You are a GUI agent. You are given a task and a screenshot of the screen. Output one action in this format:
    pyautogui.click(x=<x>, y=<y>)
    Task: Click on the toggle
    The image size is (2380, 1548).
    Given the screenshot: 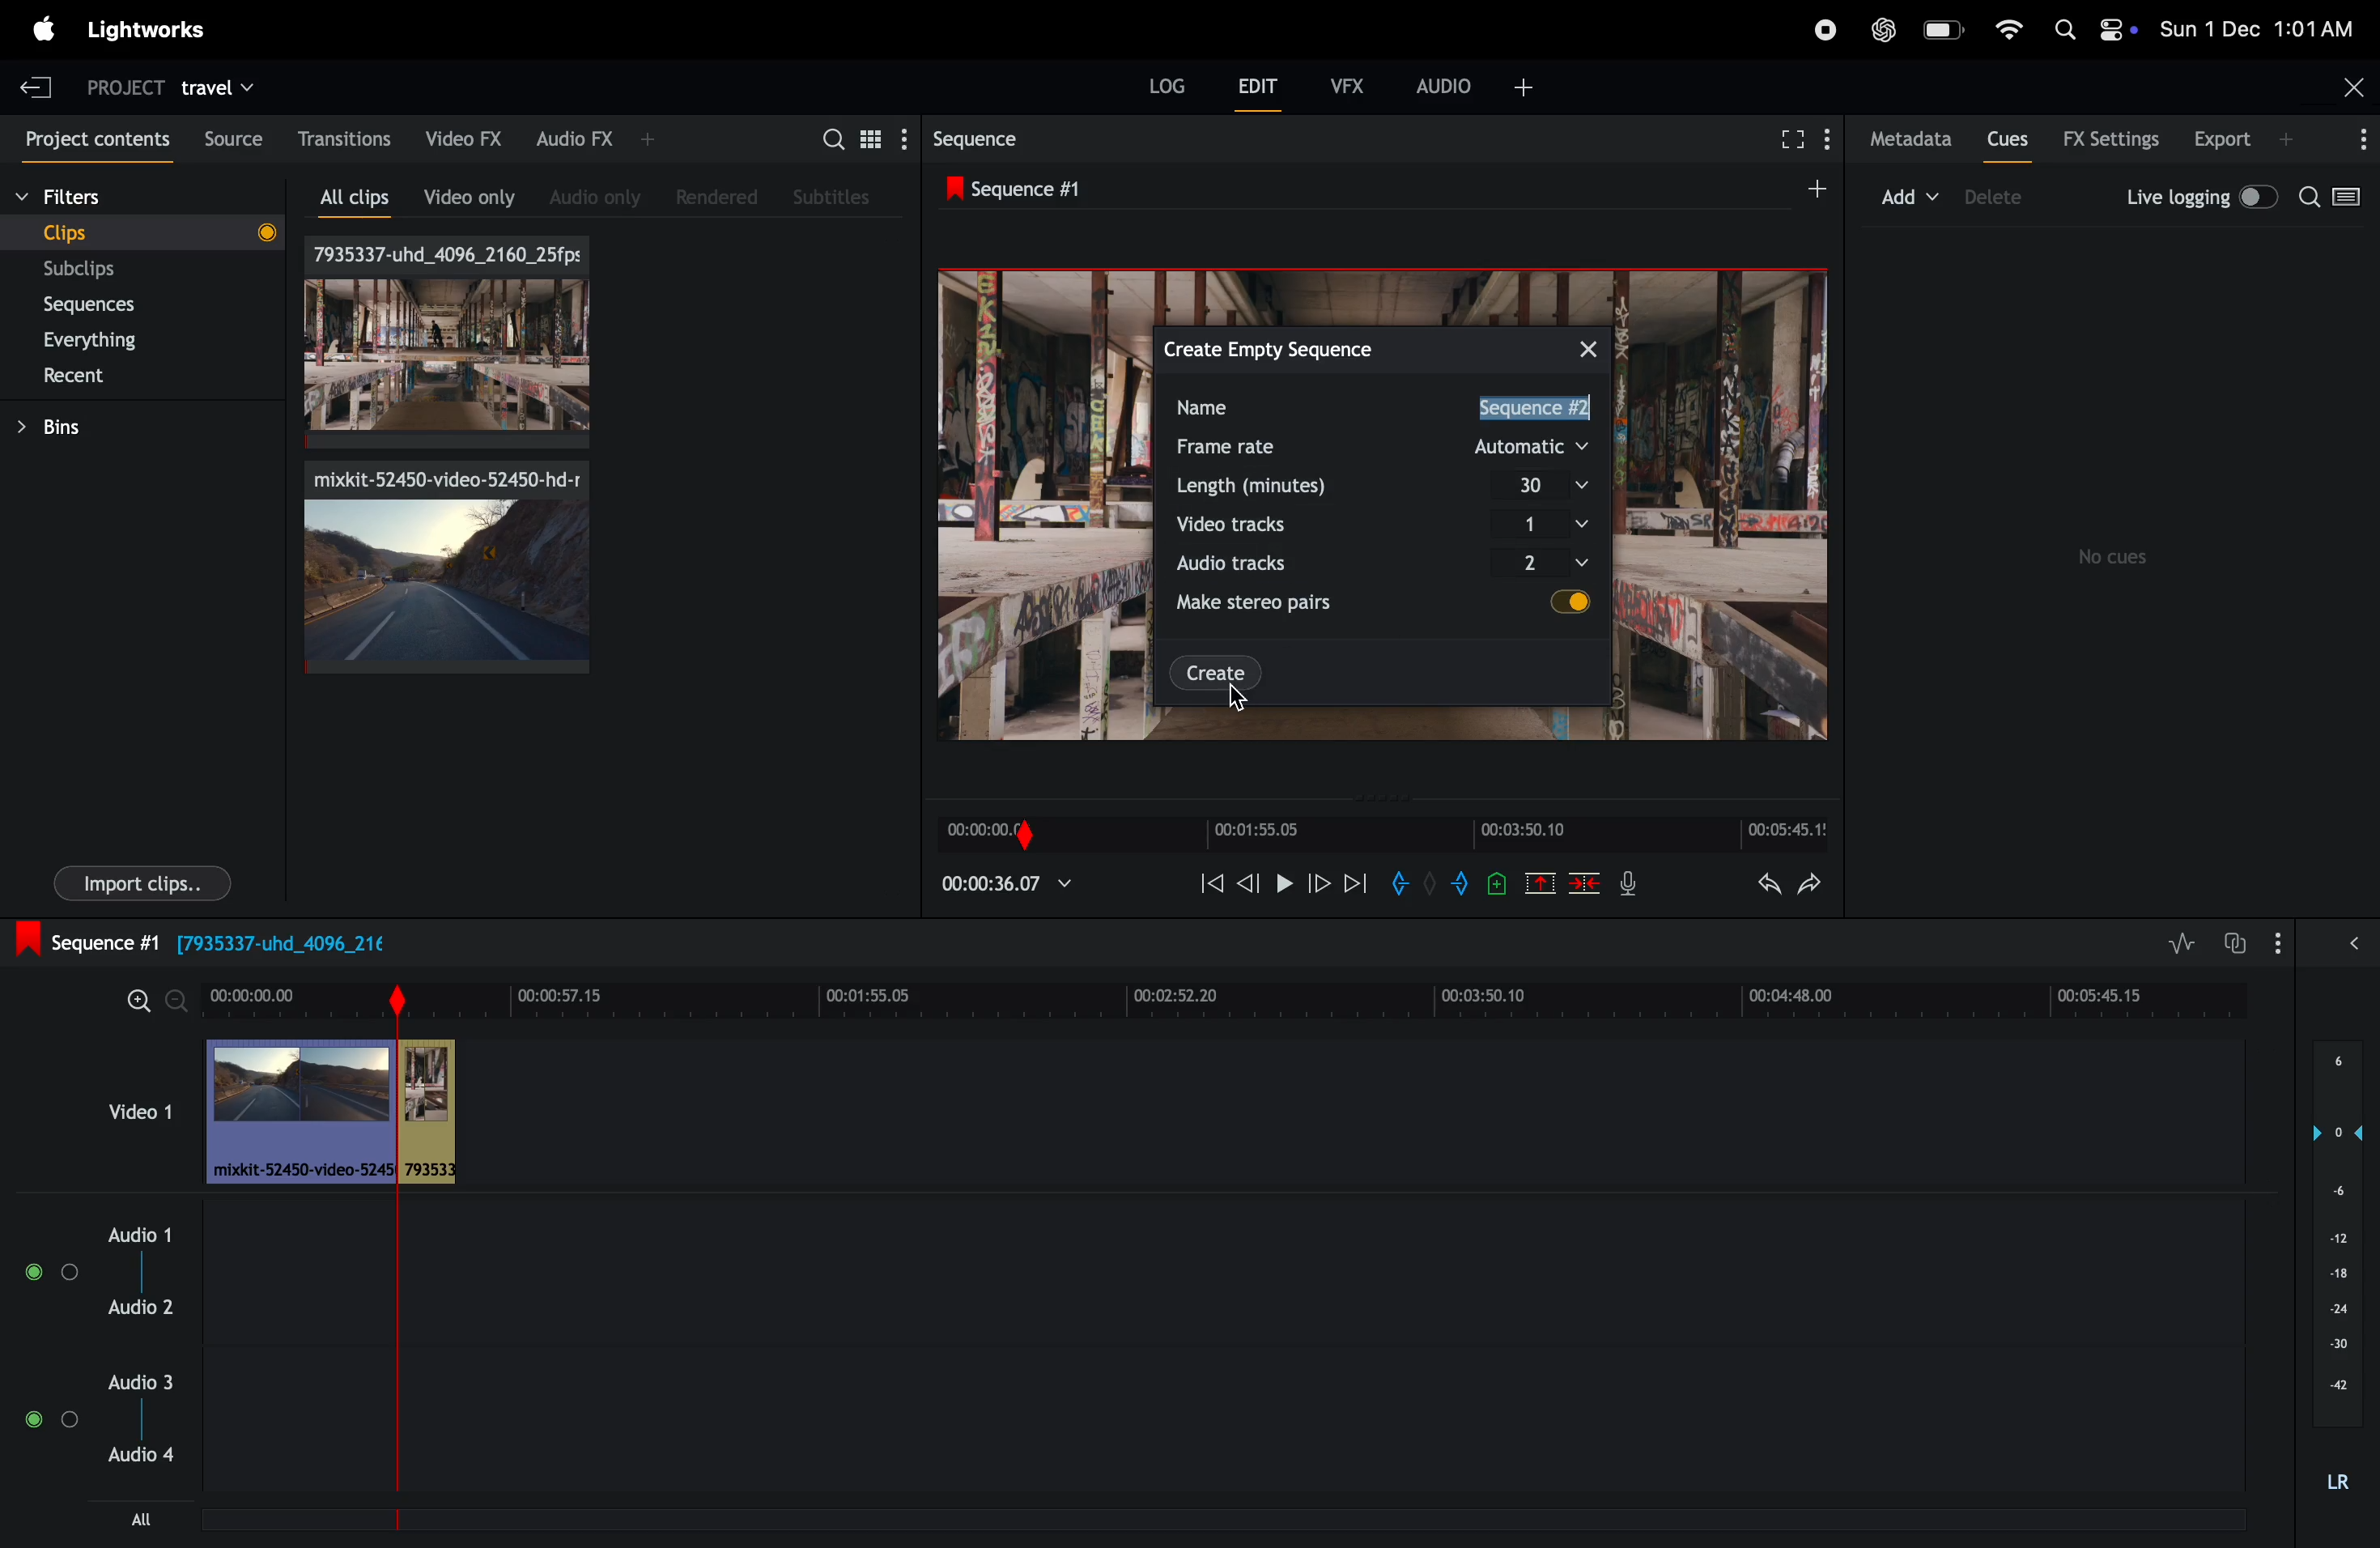 What is the action you would take?
    pyautogui.click(x=1579, y=604)
    